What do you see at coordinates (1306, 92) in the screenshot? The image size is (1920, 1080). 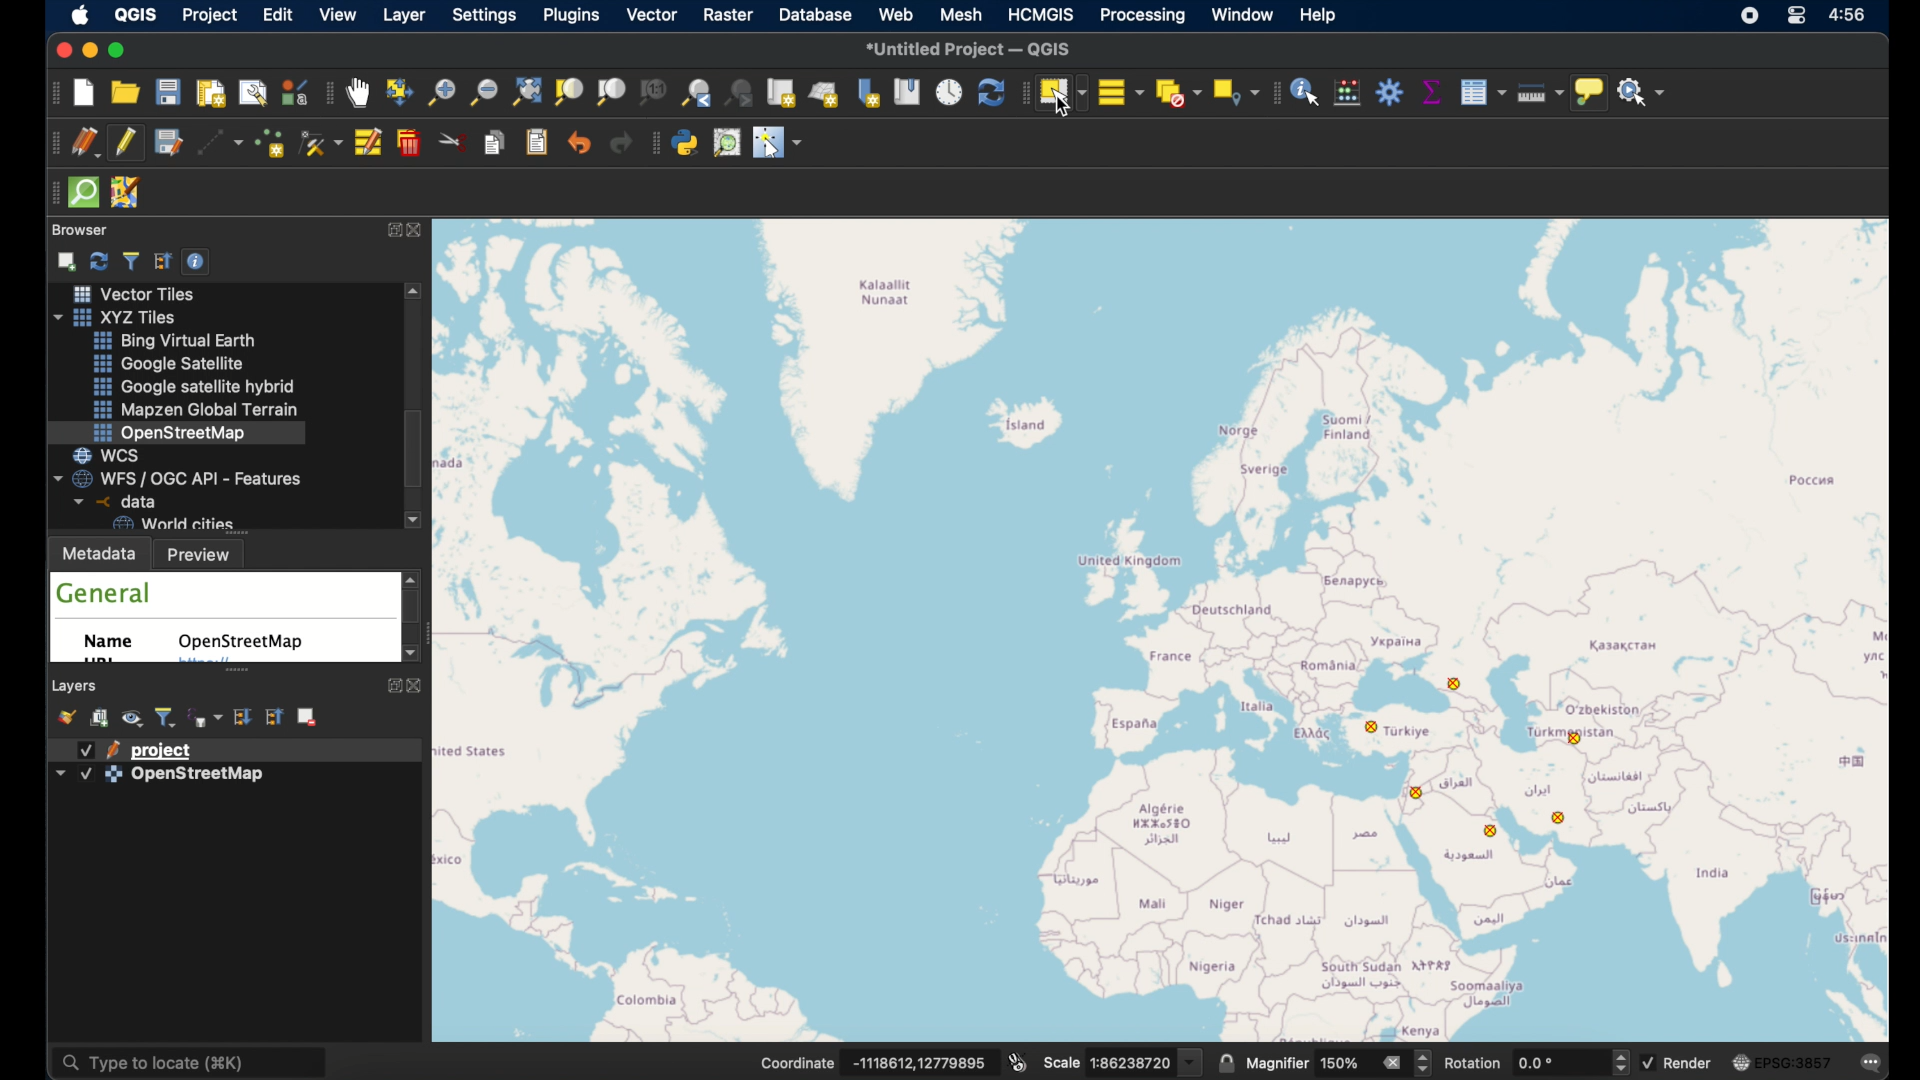 I see `identify feature` at bounding box center [1306, 92].